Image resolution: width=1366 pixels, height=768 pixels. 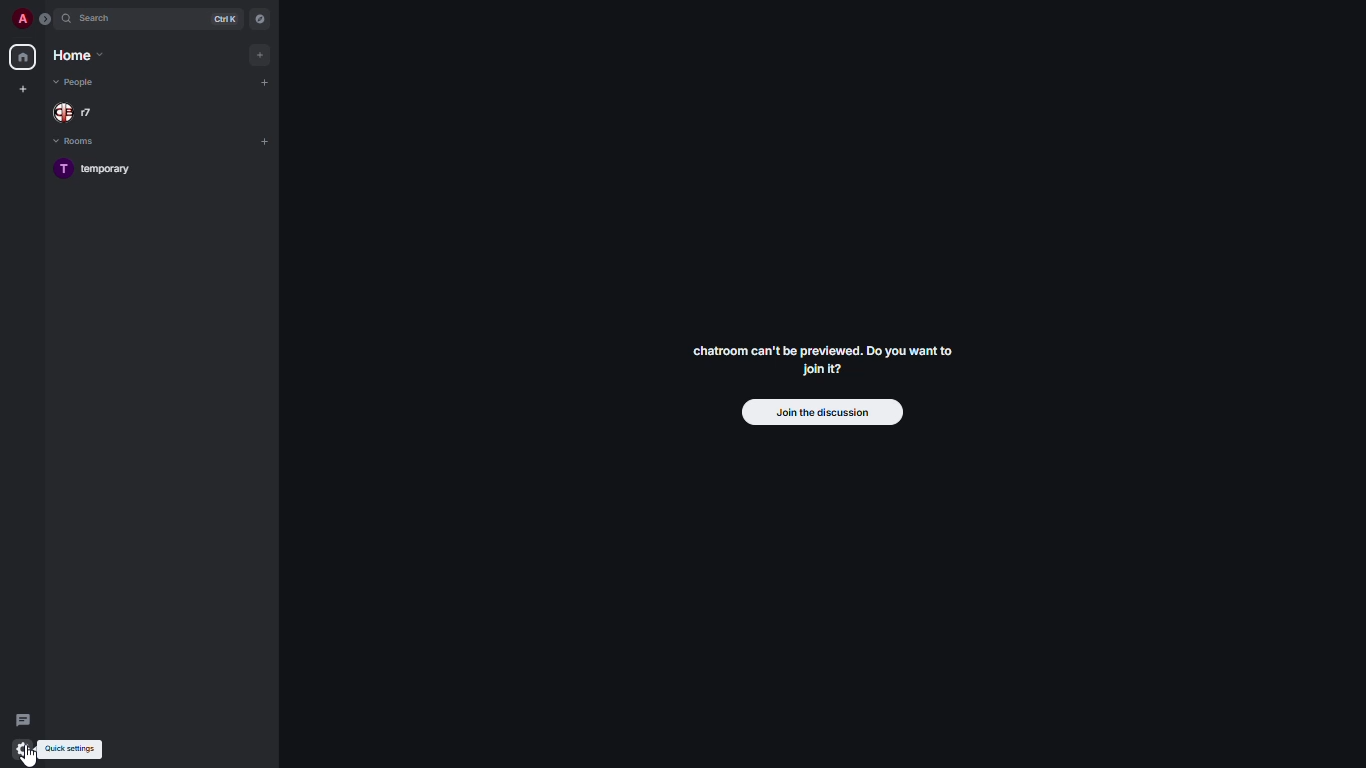 What do you see at coordinates (224, 19) in the screenshot?
I see `ctrl K` at bounding box center [224, 19].